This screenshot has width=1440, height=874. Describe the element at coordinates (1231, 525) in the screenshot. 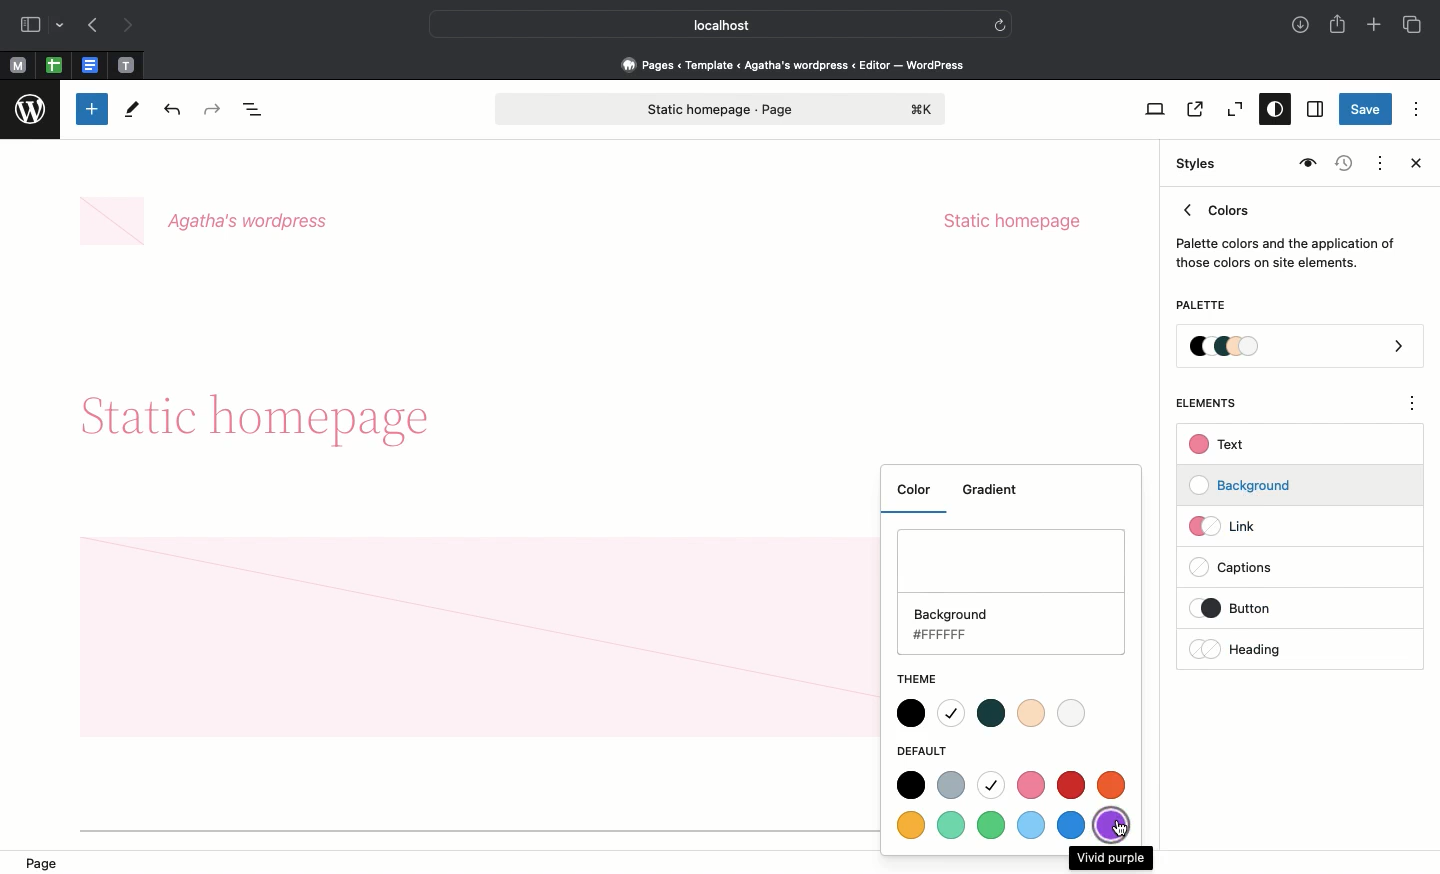

I see `Link` at that location.